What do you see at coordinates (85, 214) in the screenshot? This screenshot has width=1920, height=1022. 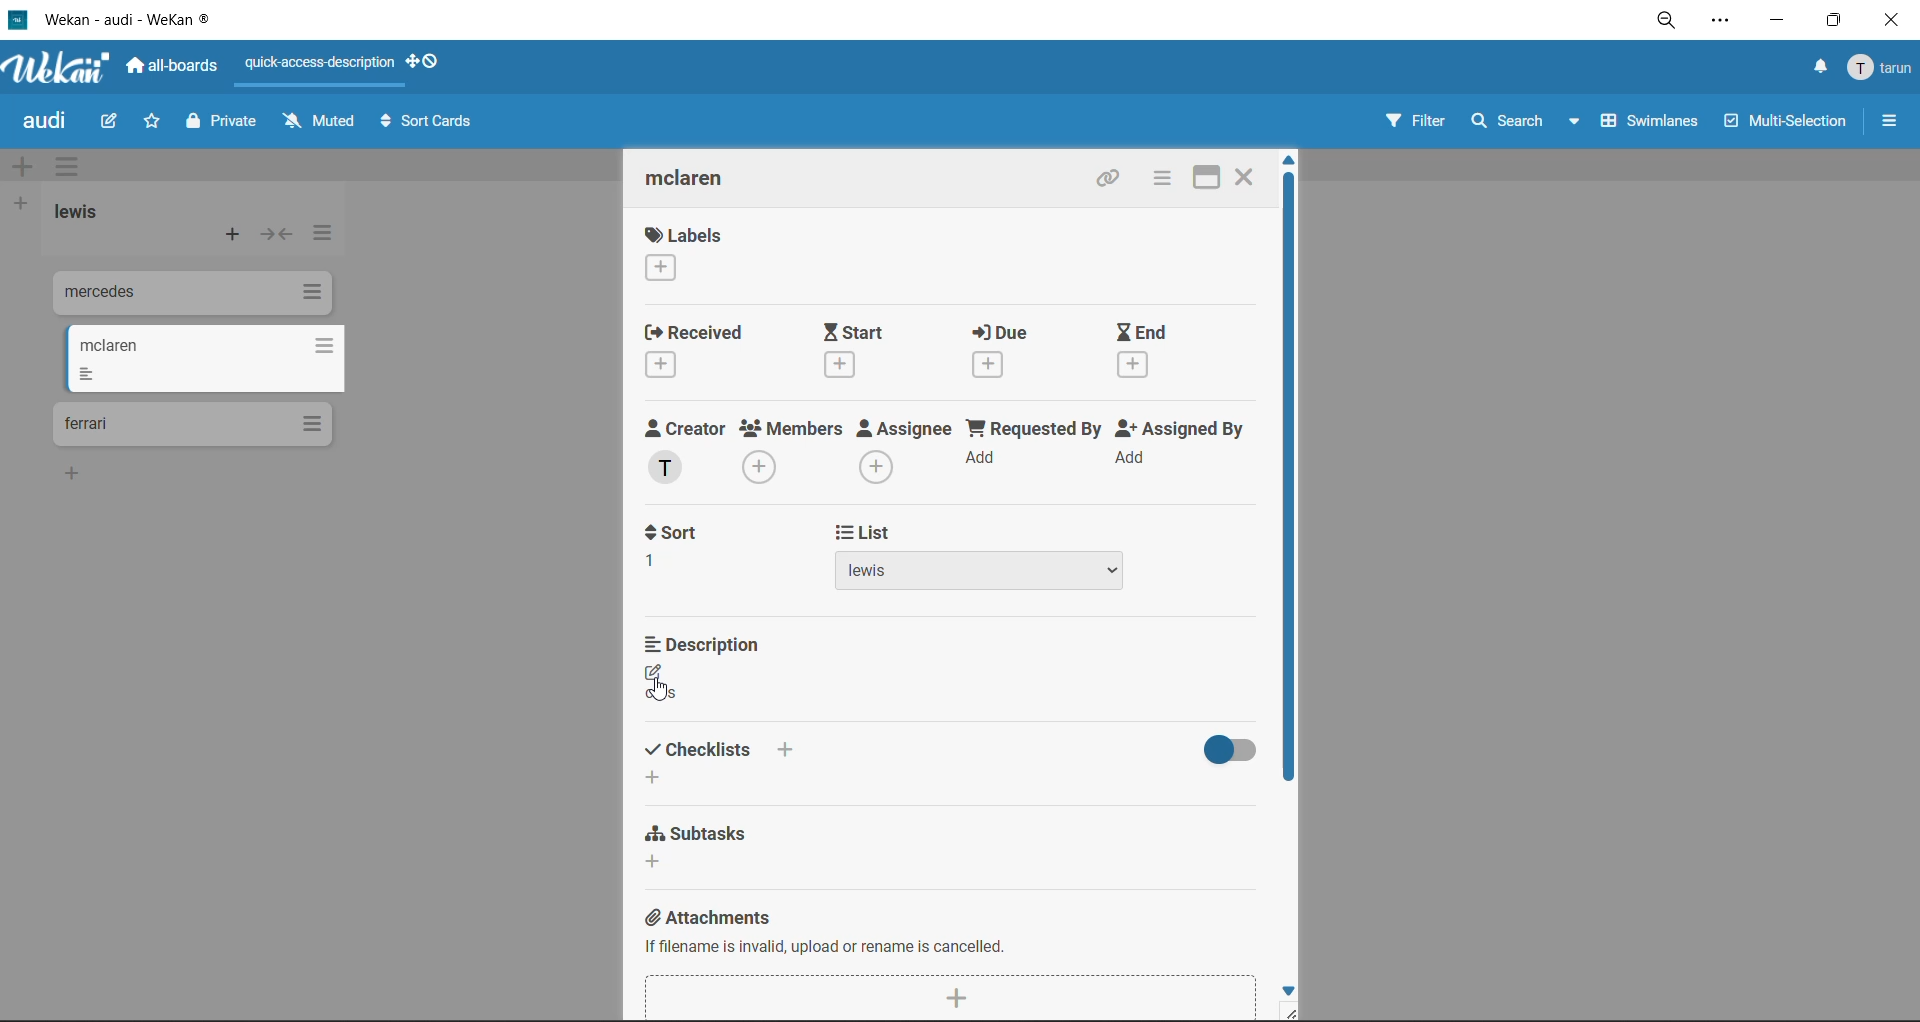 I see `list title` at bounding box center [85, 214].